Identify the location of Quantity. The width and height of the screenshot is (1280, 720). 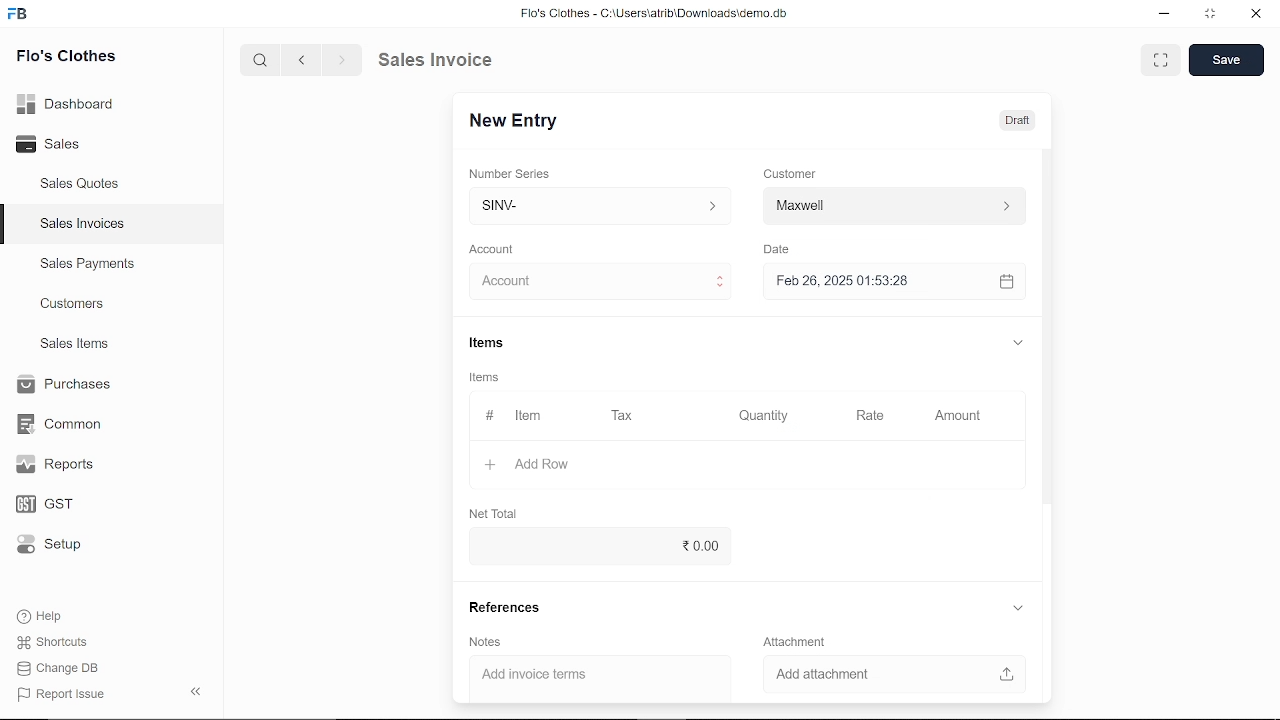
(759, 417).